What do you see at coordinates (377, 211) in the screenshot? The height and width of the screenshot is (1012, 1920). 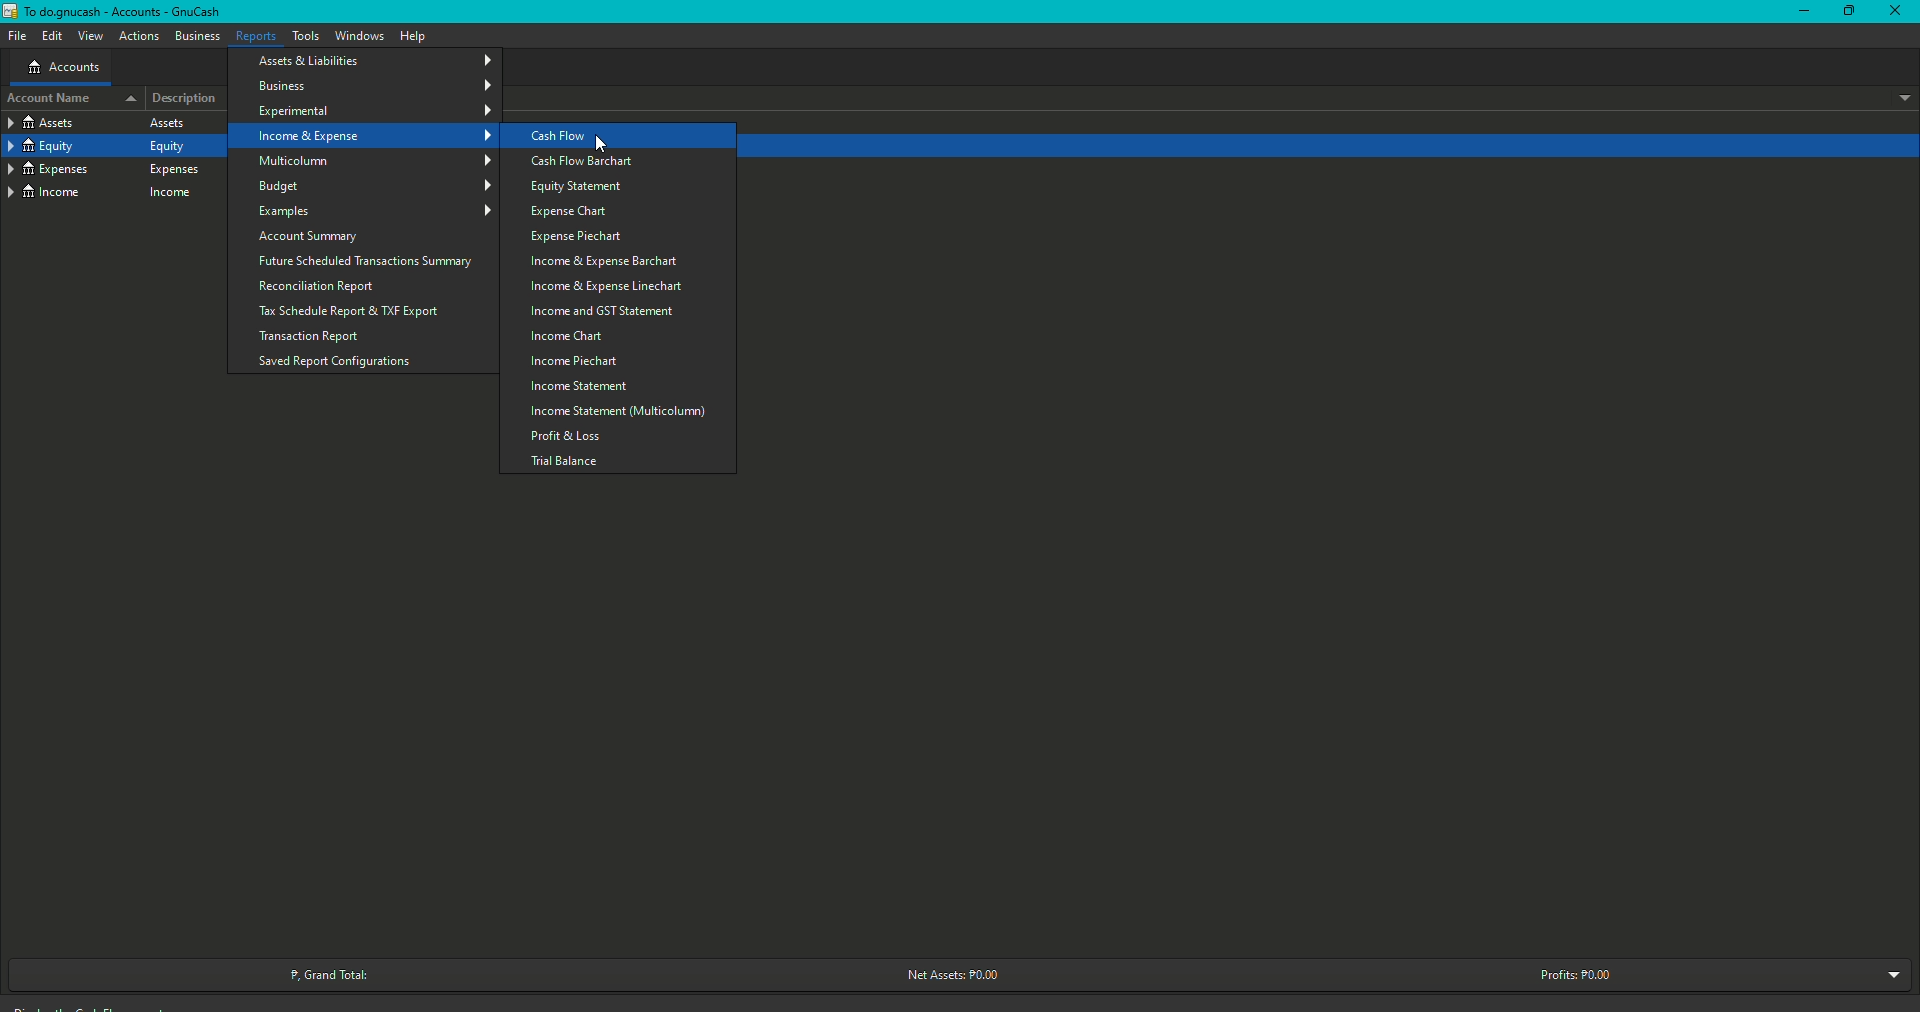 I see `Examples` at bounding box center [377, 211].